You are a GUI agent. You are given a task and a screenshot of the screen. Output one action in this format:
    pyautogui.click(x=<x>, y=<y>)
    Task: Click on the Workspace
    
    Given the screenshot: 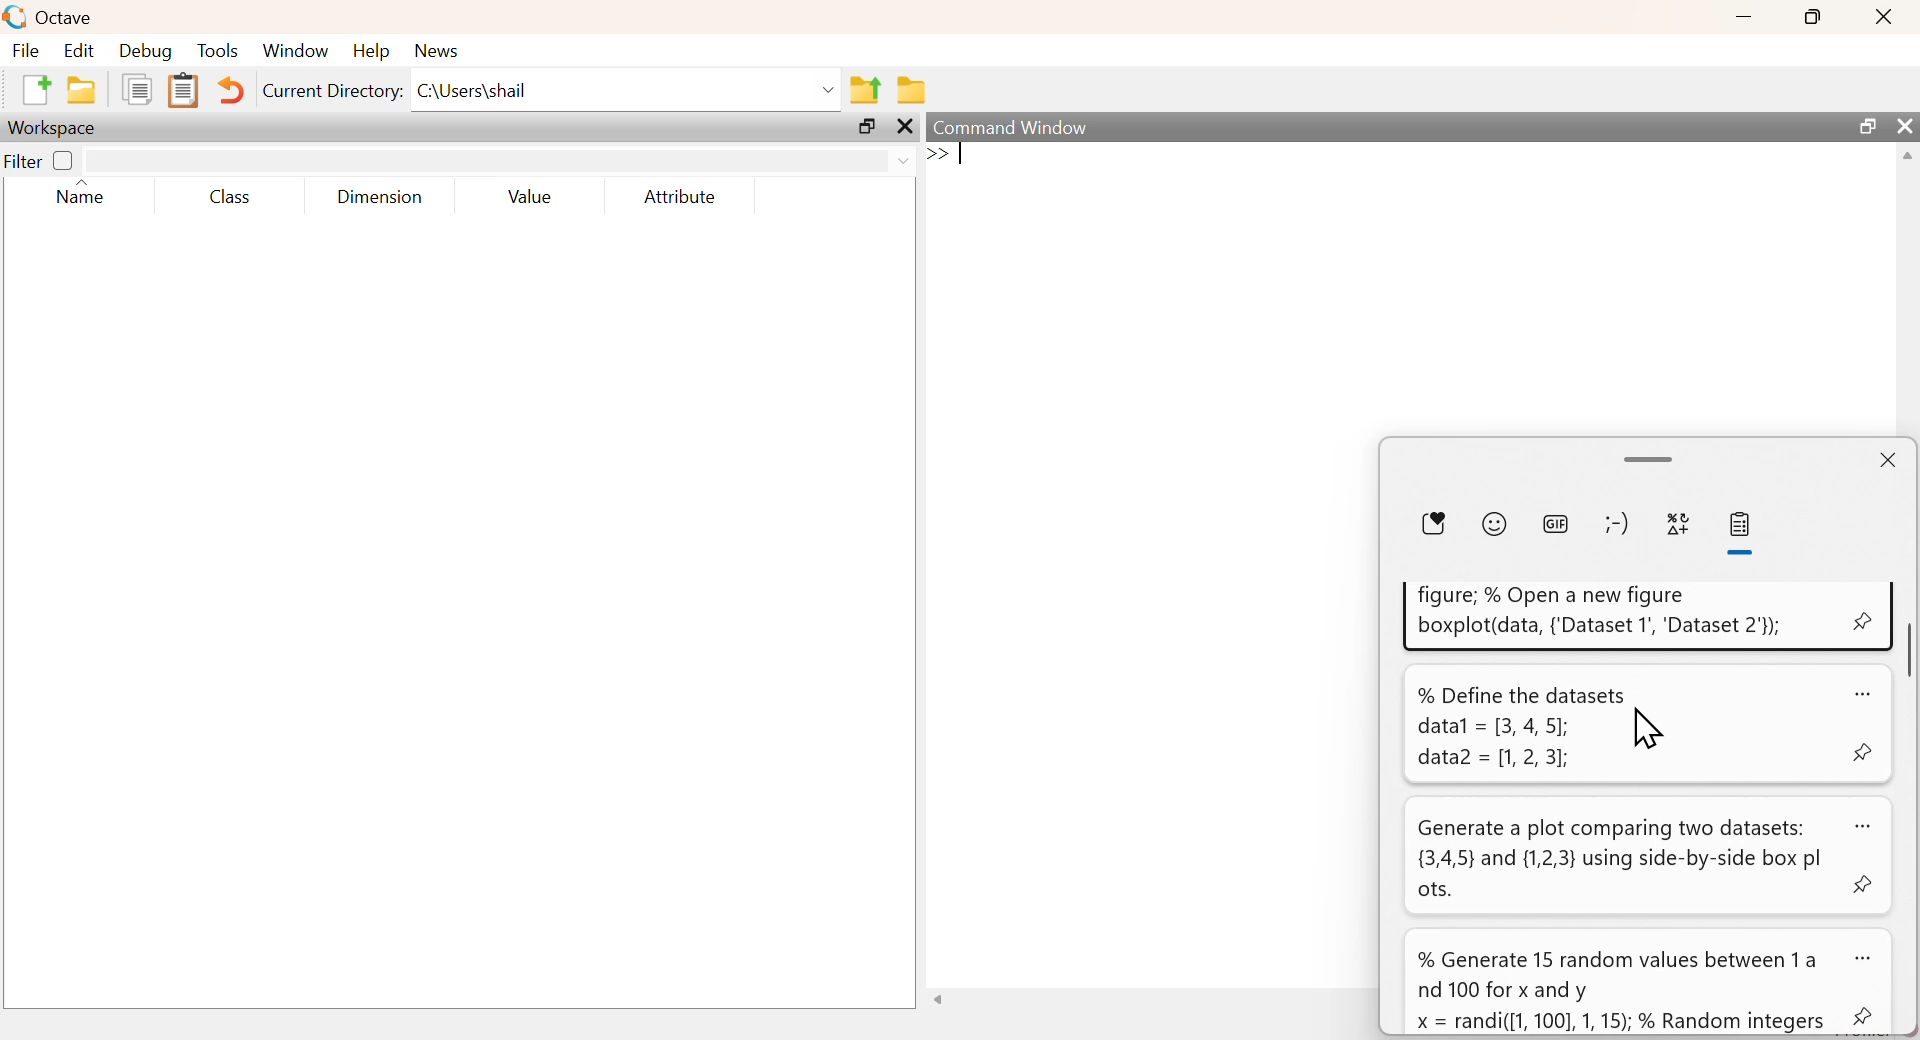 What is the action you would take?
    pyautogui.click(x=55, y=128)
    